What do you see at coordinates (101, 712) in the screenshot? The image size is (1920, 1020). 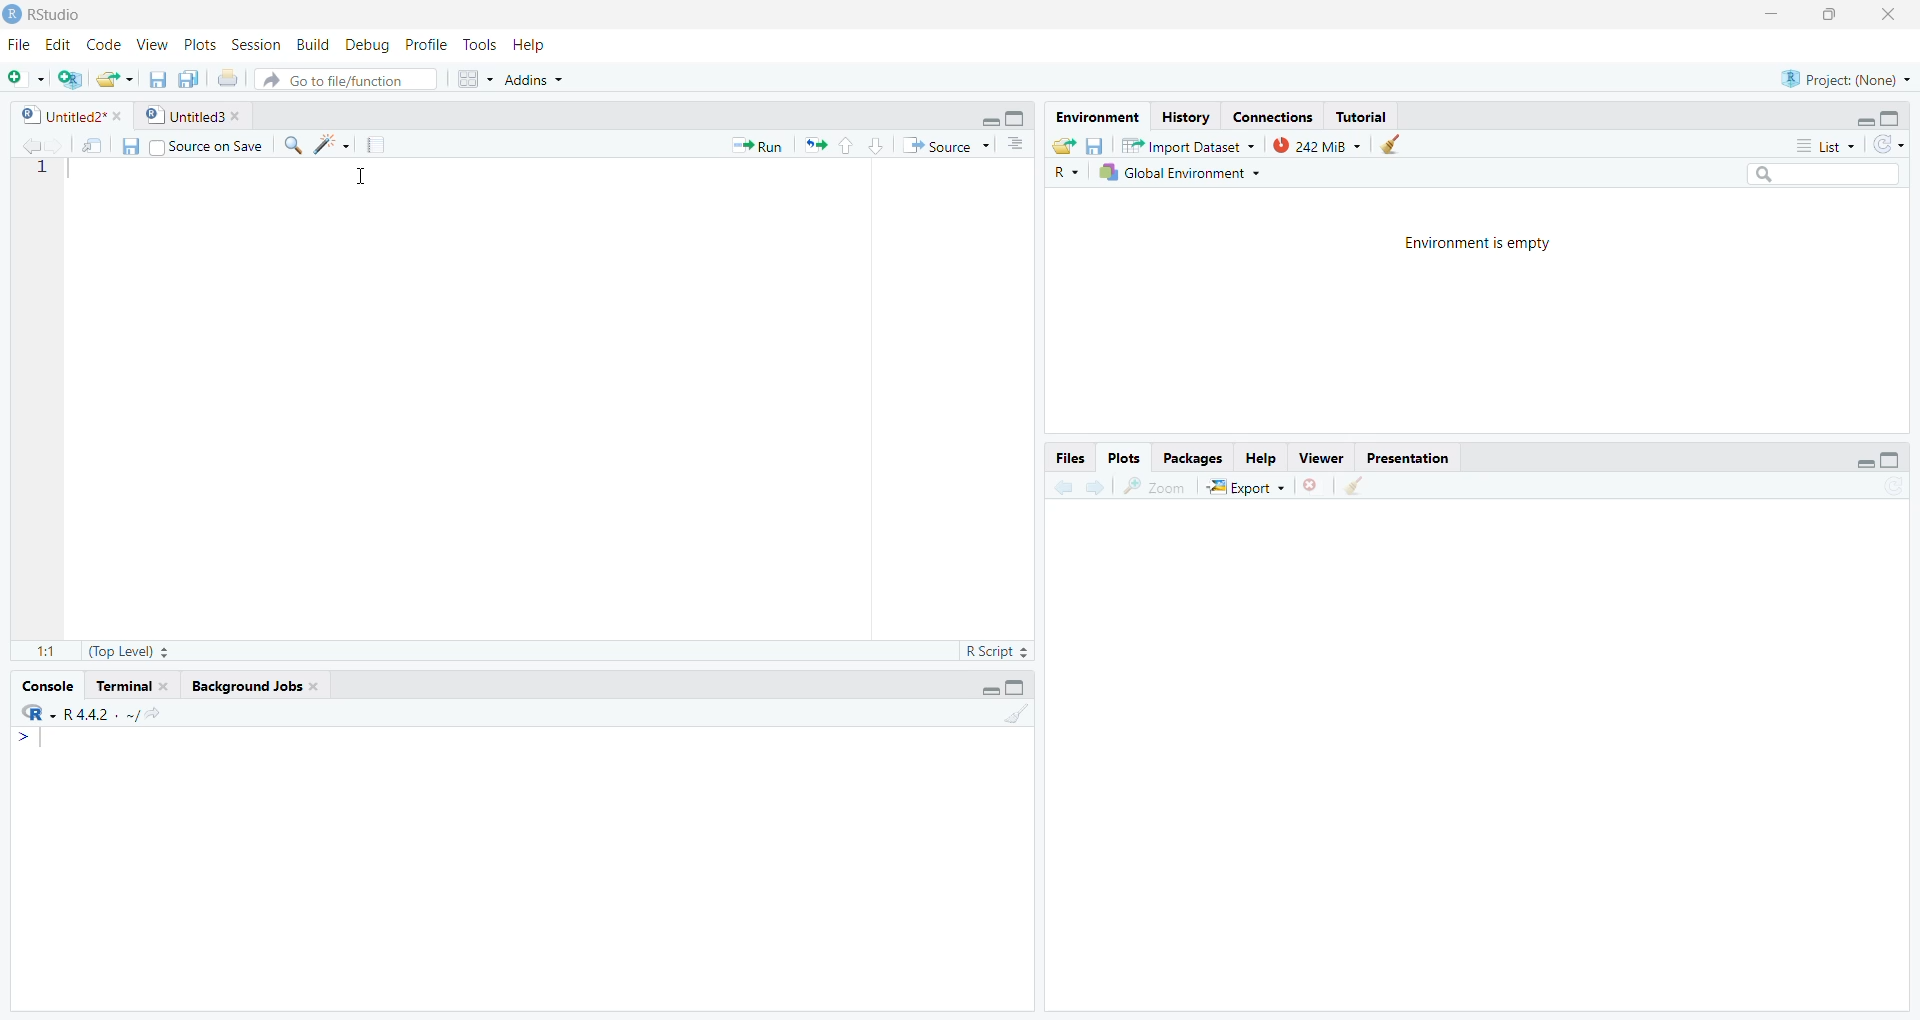 I see `R442 . ~/` at bounding box center [101, 712].